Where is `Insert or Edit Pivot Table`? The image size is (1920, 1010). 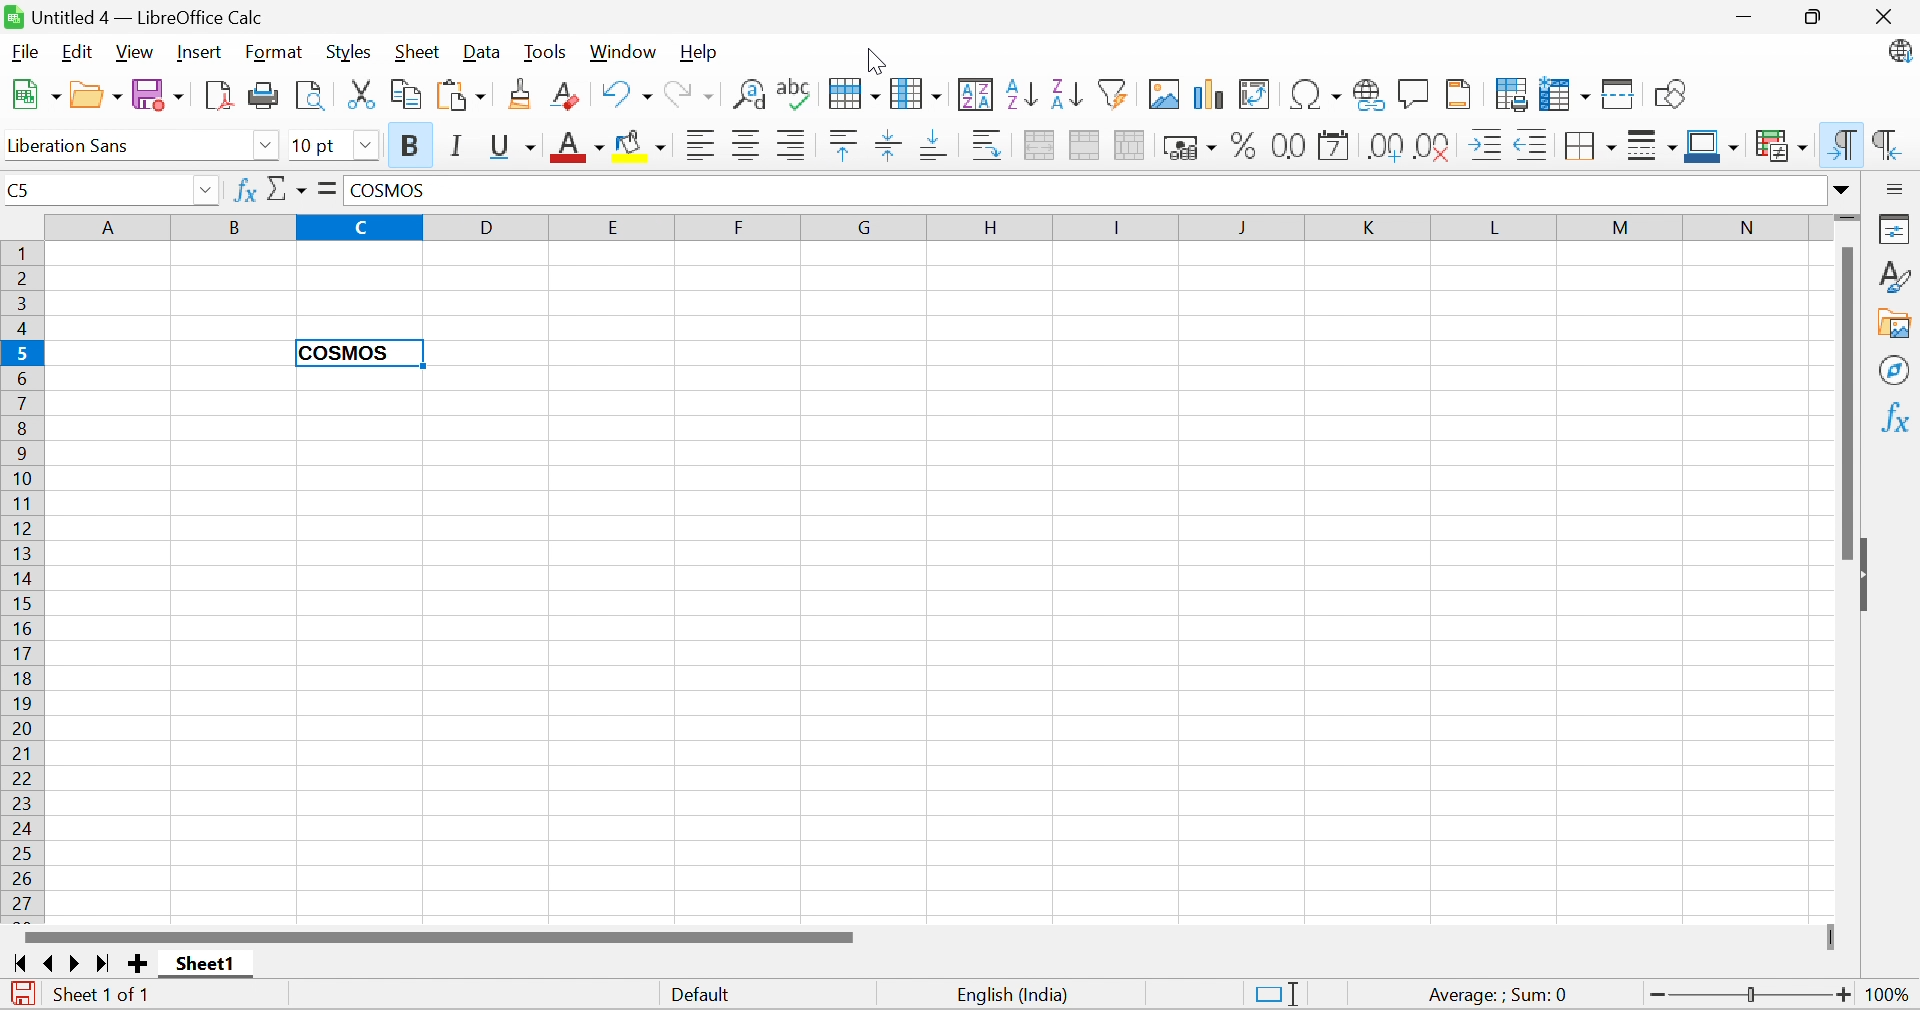
Insert or Edit Pivot Table is located at coordinates (1258, 94).